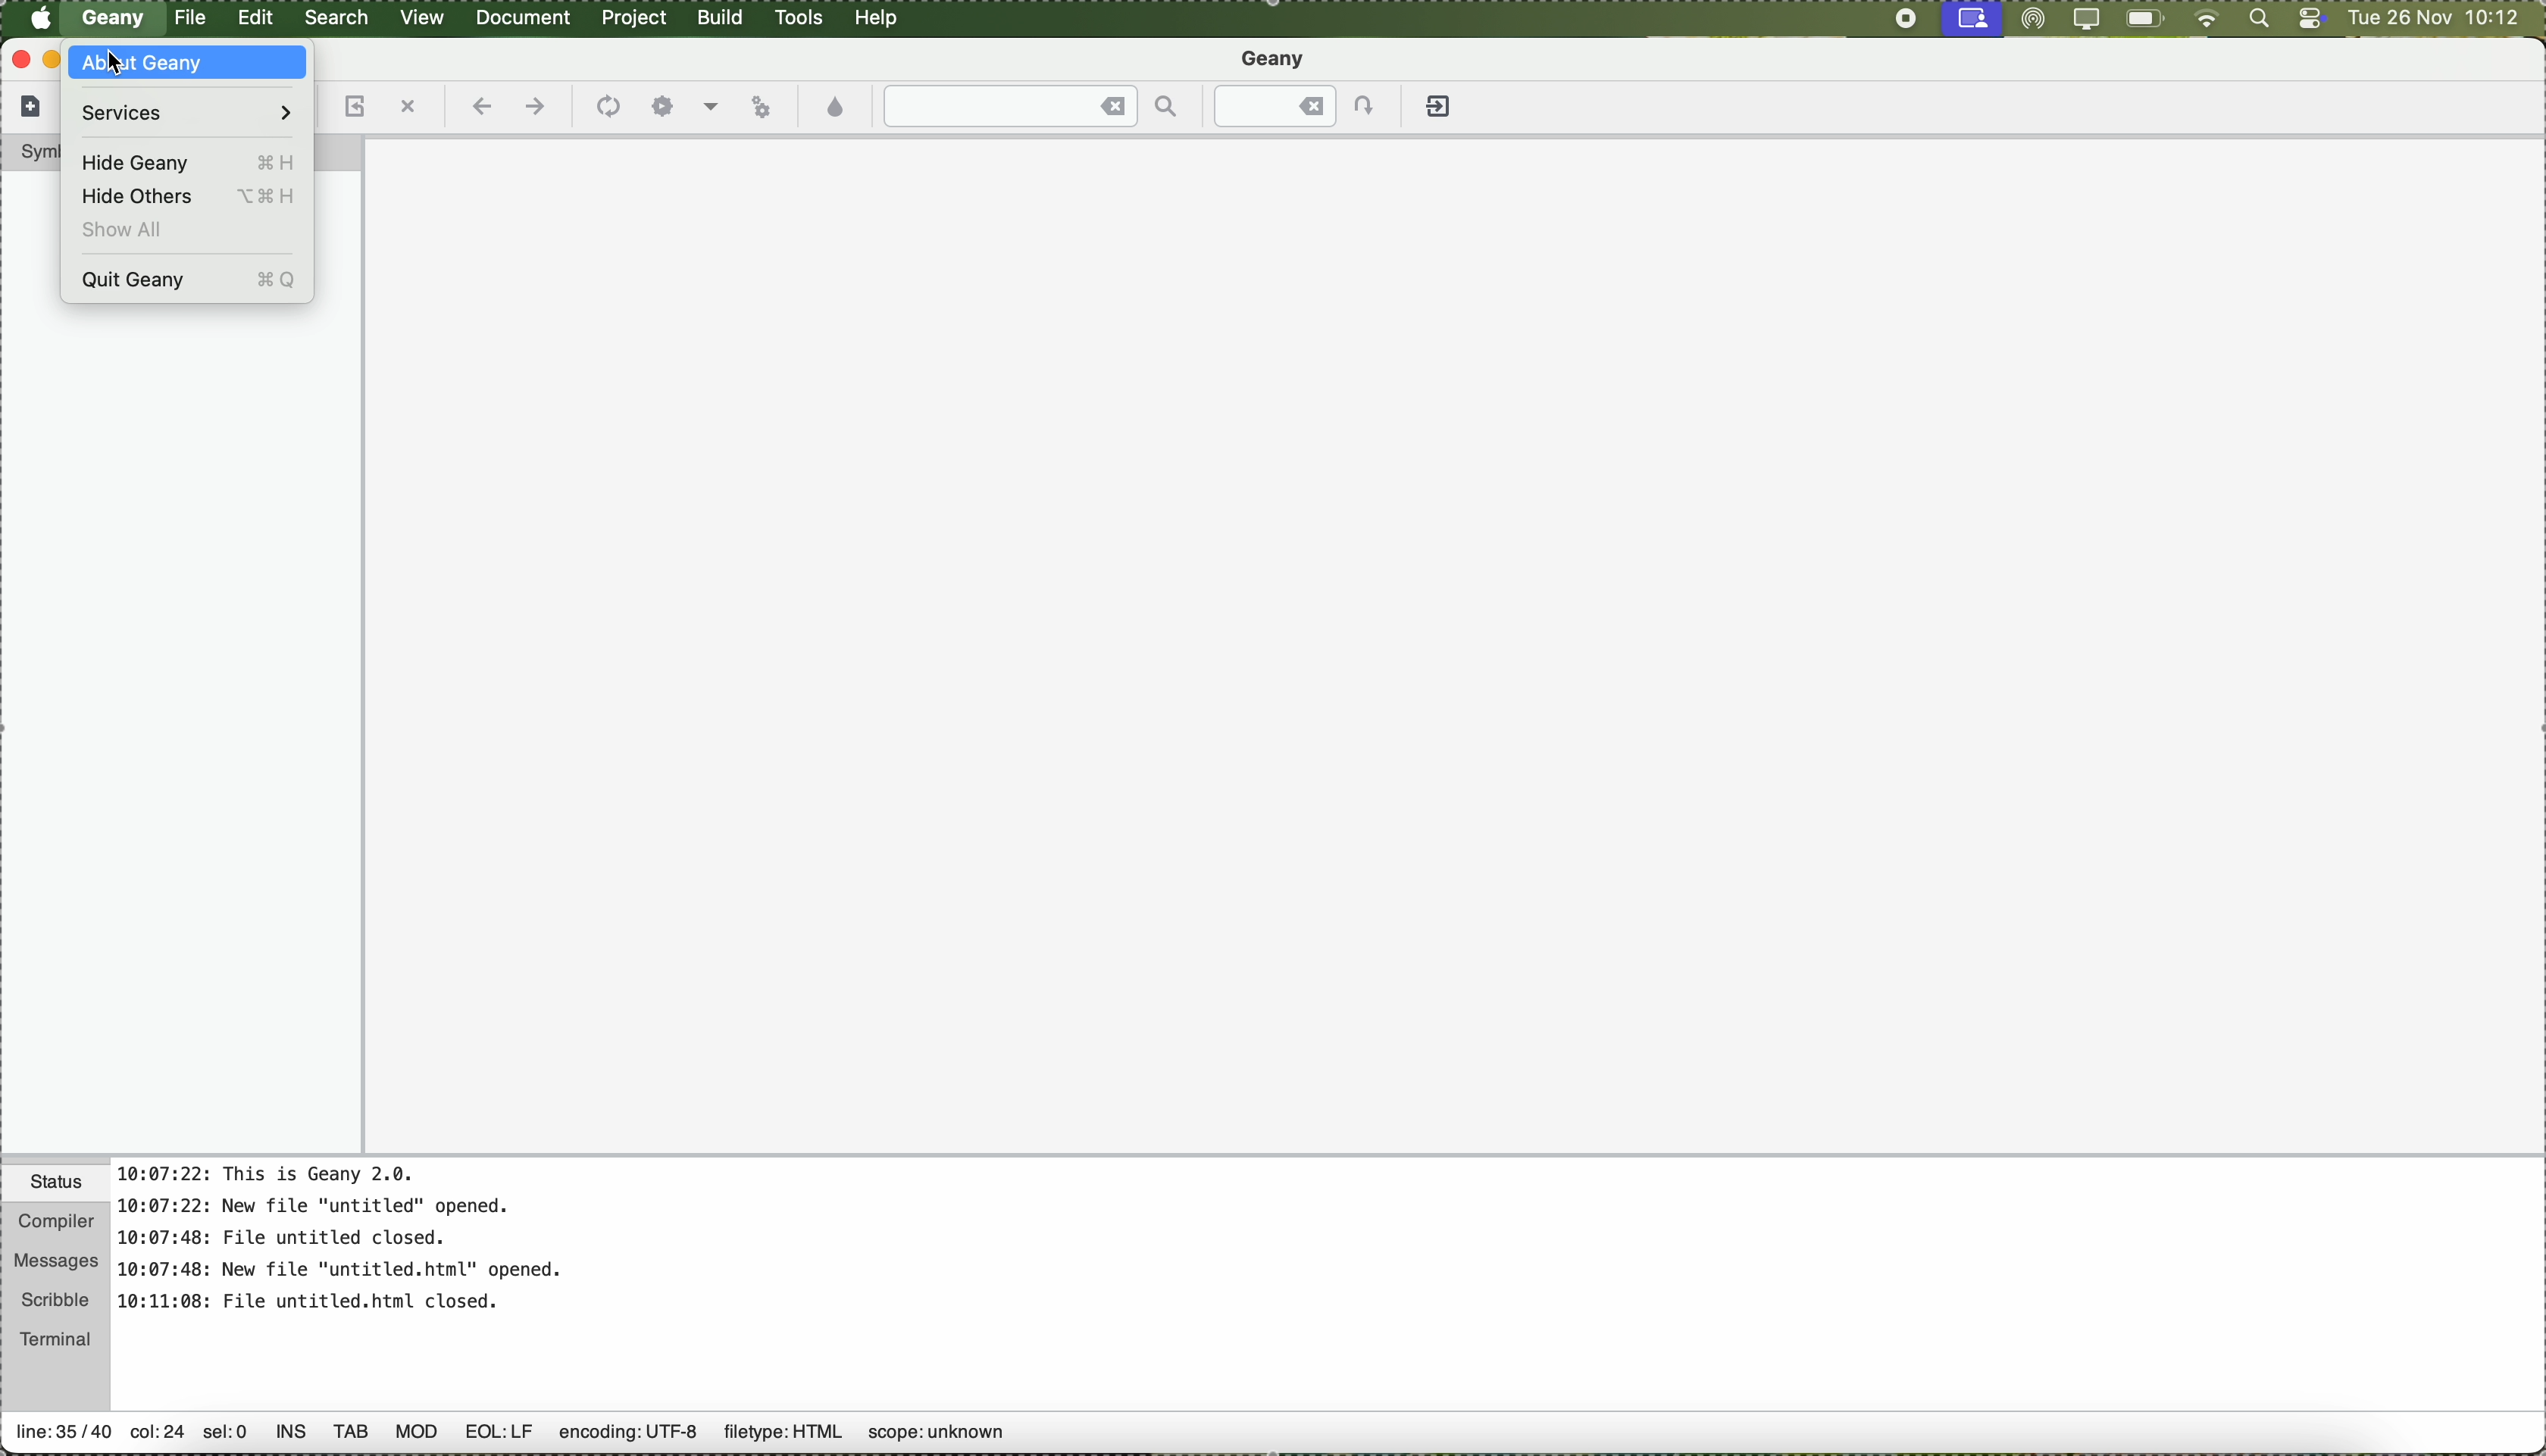 This screenshot has height=1456, width=2546. What do you see at coordinates (1441, 110) in the screenshot?
I see `quit Geany` at bounding box center [1441, 110].